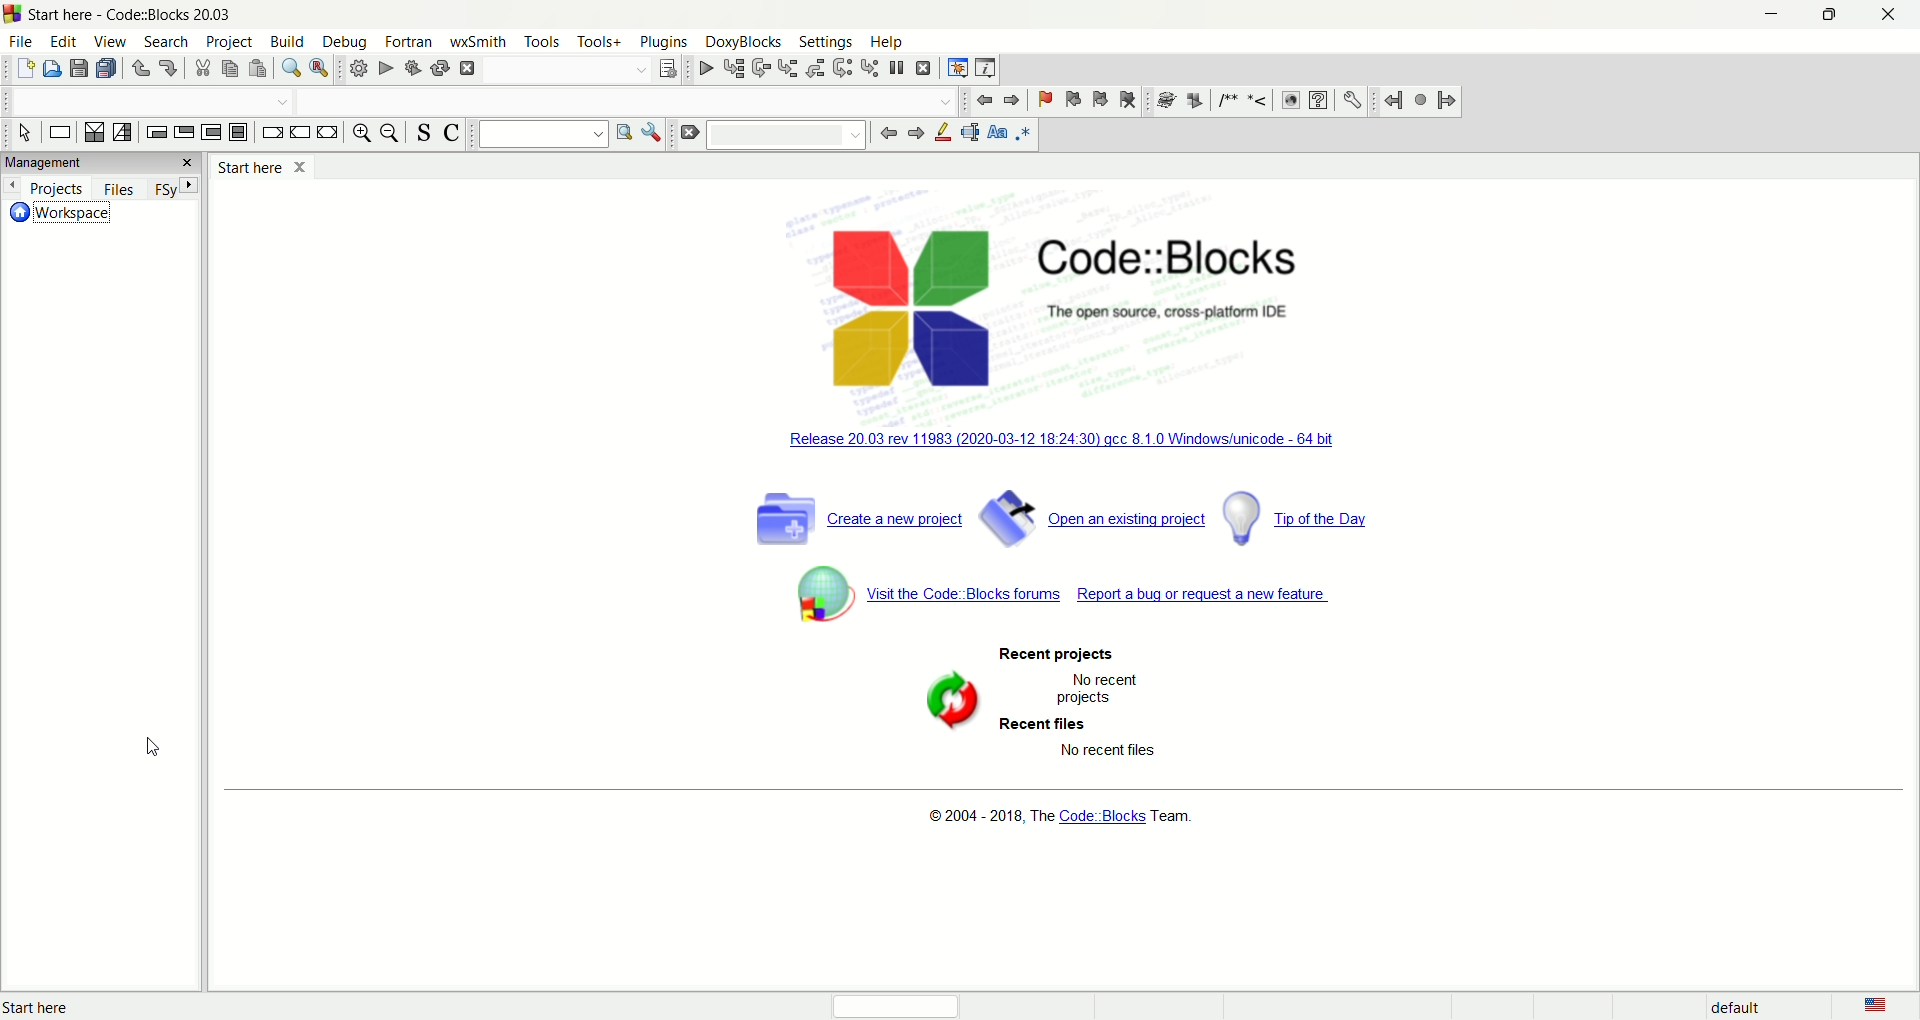 This screenshot has width=1920, height=1020. I want to click on run, so click(387, 69).